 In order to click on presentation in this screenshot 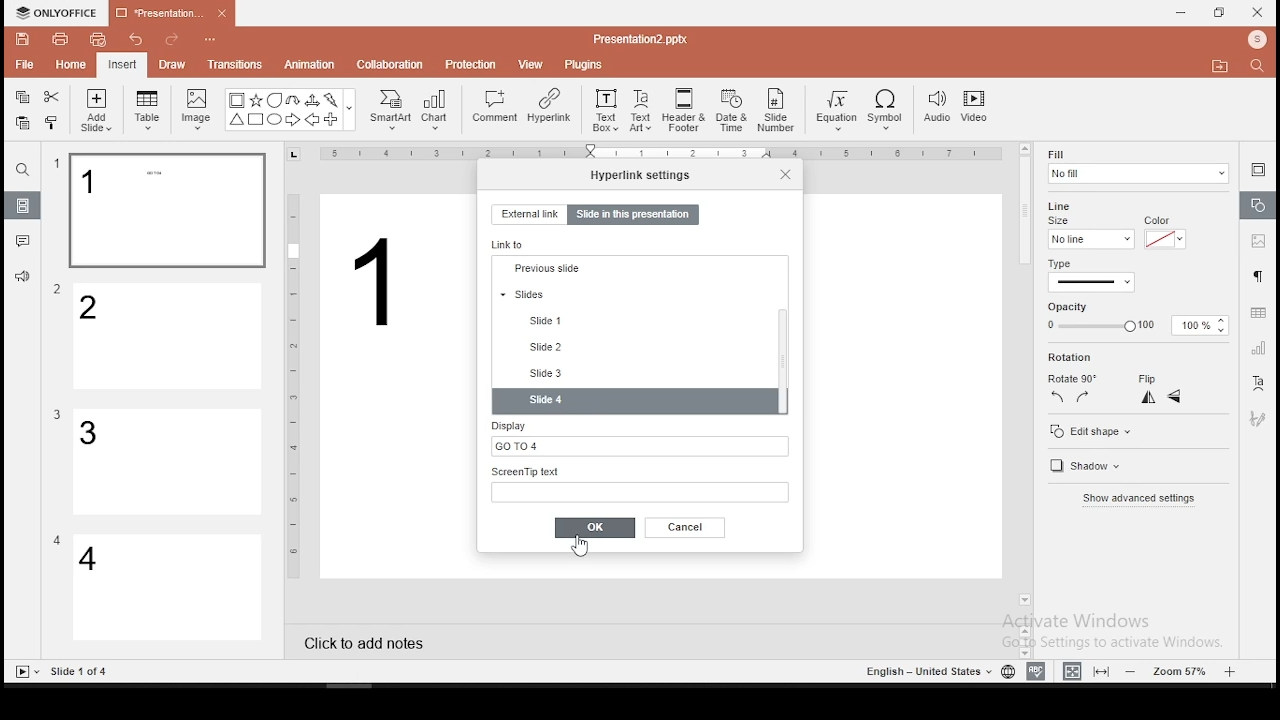, I will do `click(169, 15)`.